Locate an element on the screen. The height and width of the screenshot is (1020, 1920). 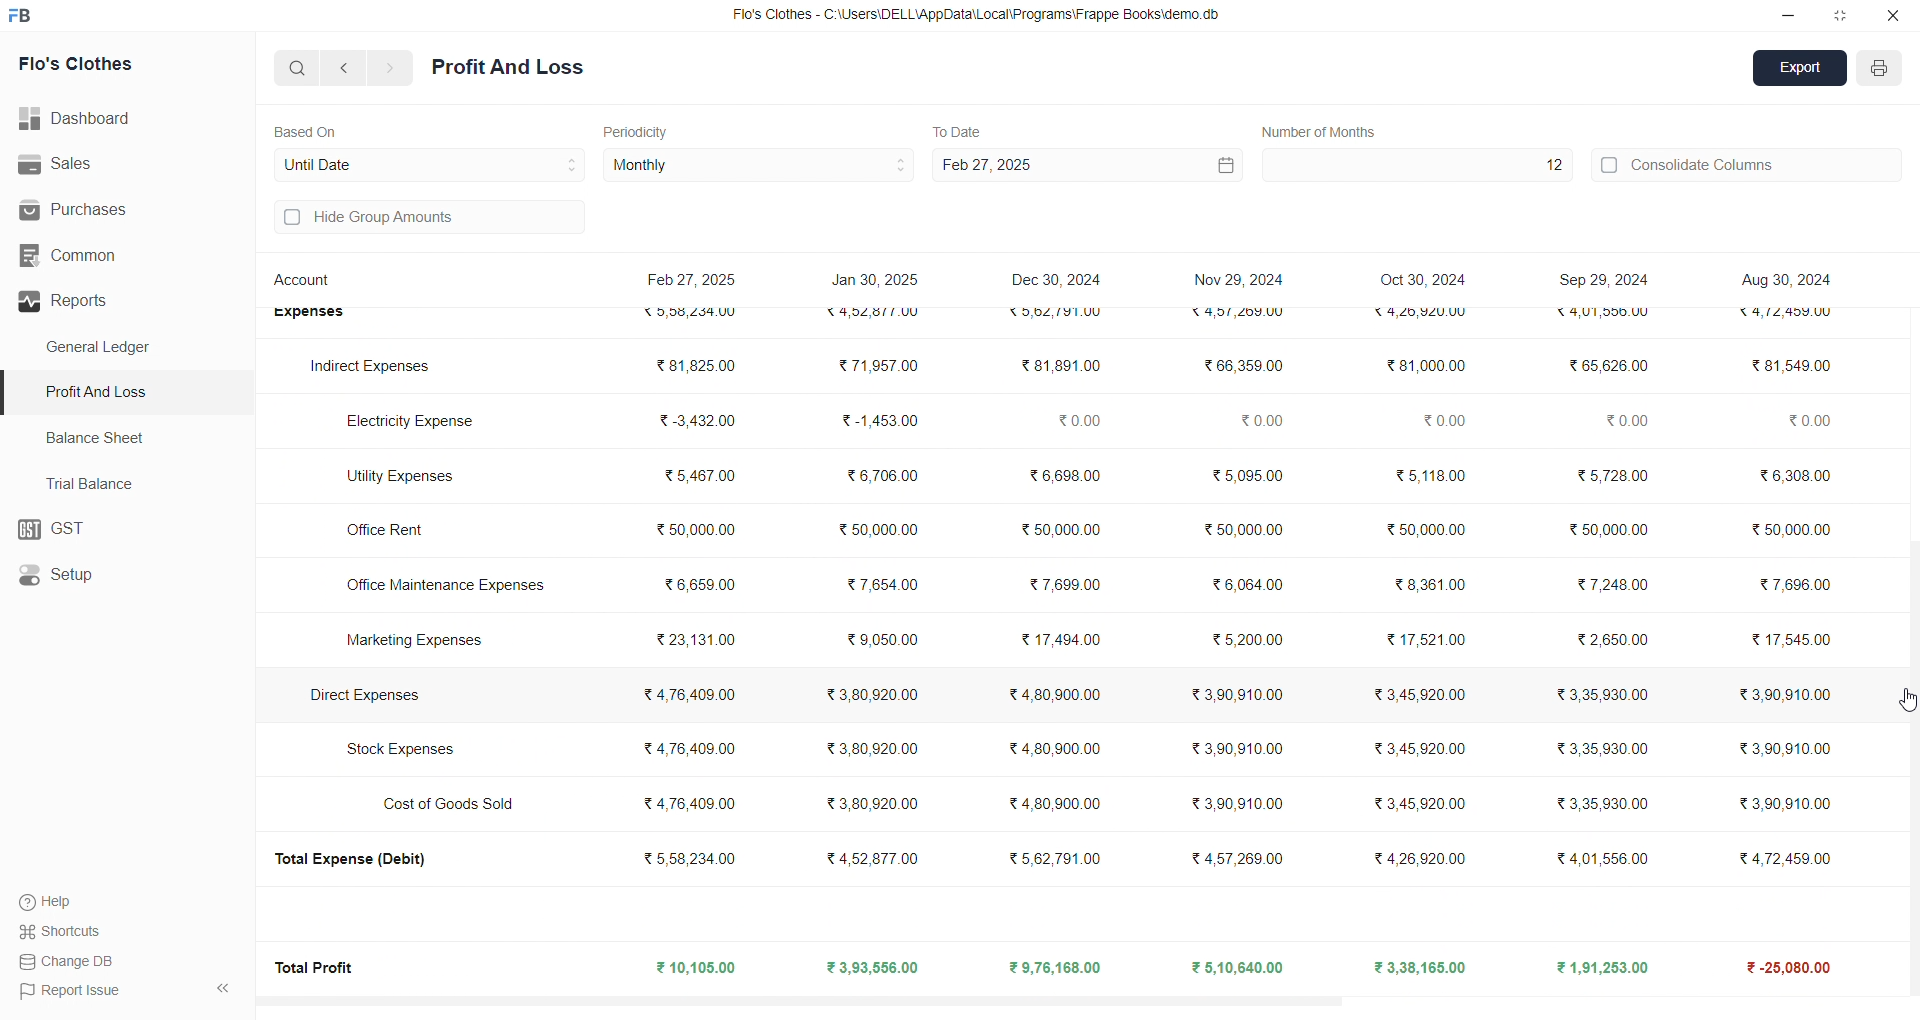
₹3,90,910.00 is located at coordinates (1781, 804).